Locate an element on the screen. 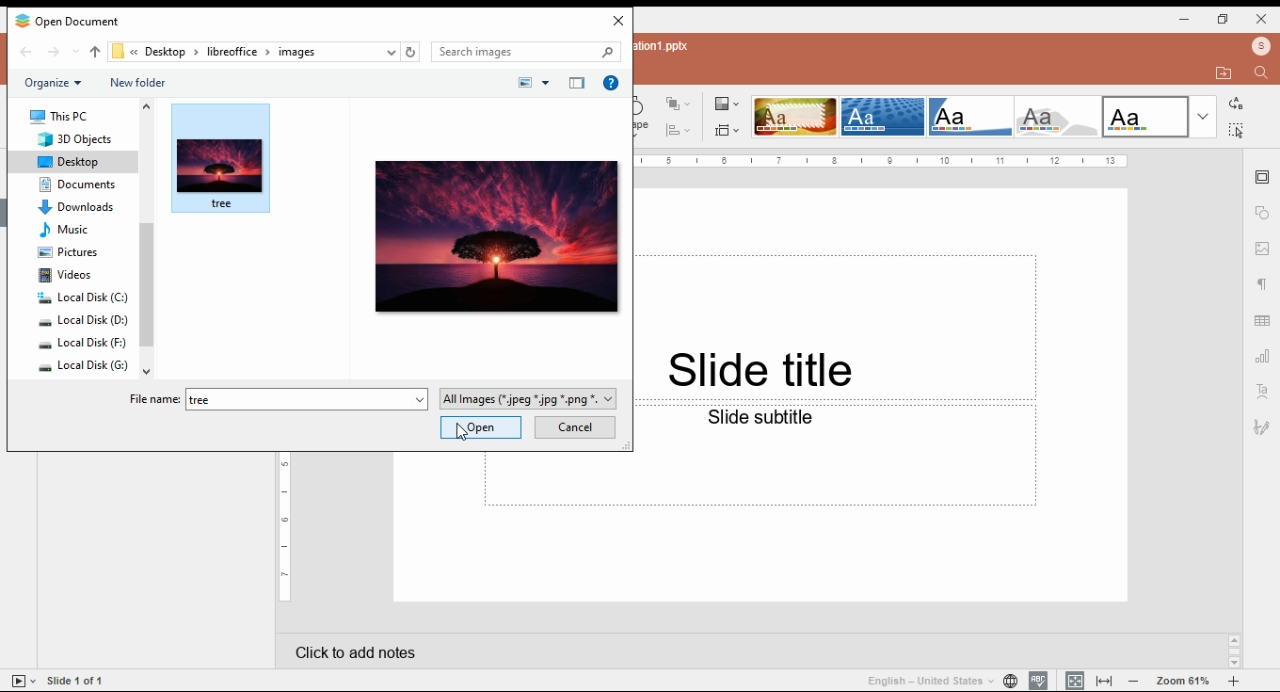 The height and width of the screenshot is (692, 1280). Side 1 of 1 is located at coordinates (82, 679).